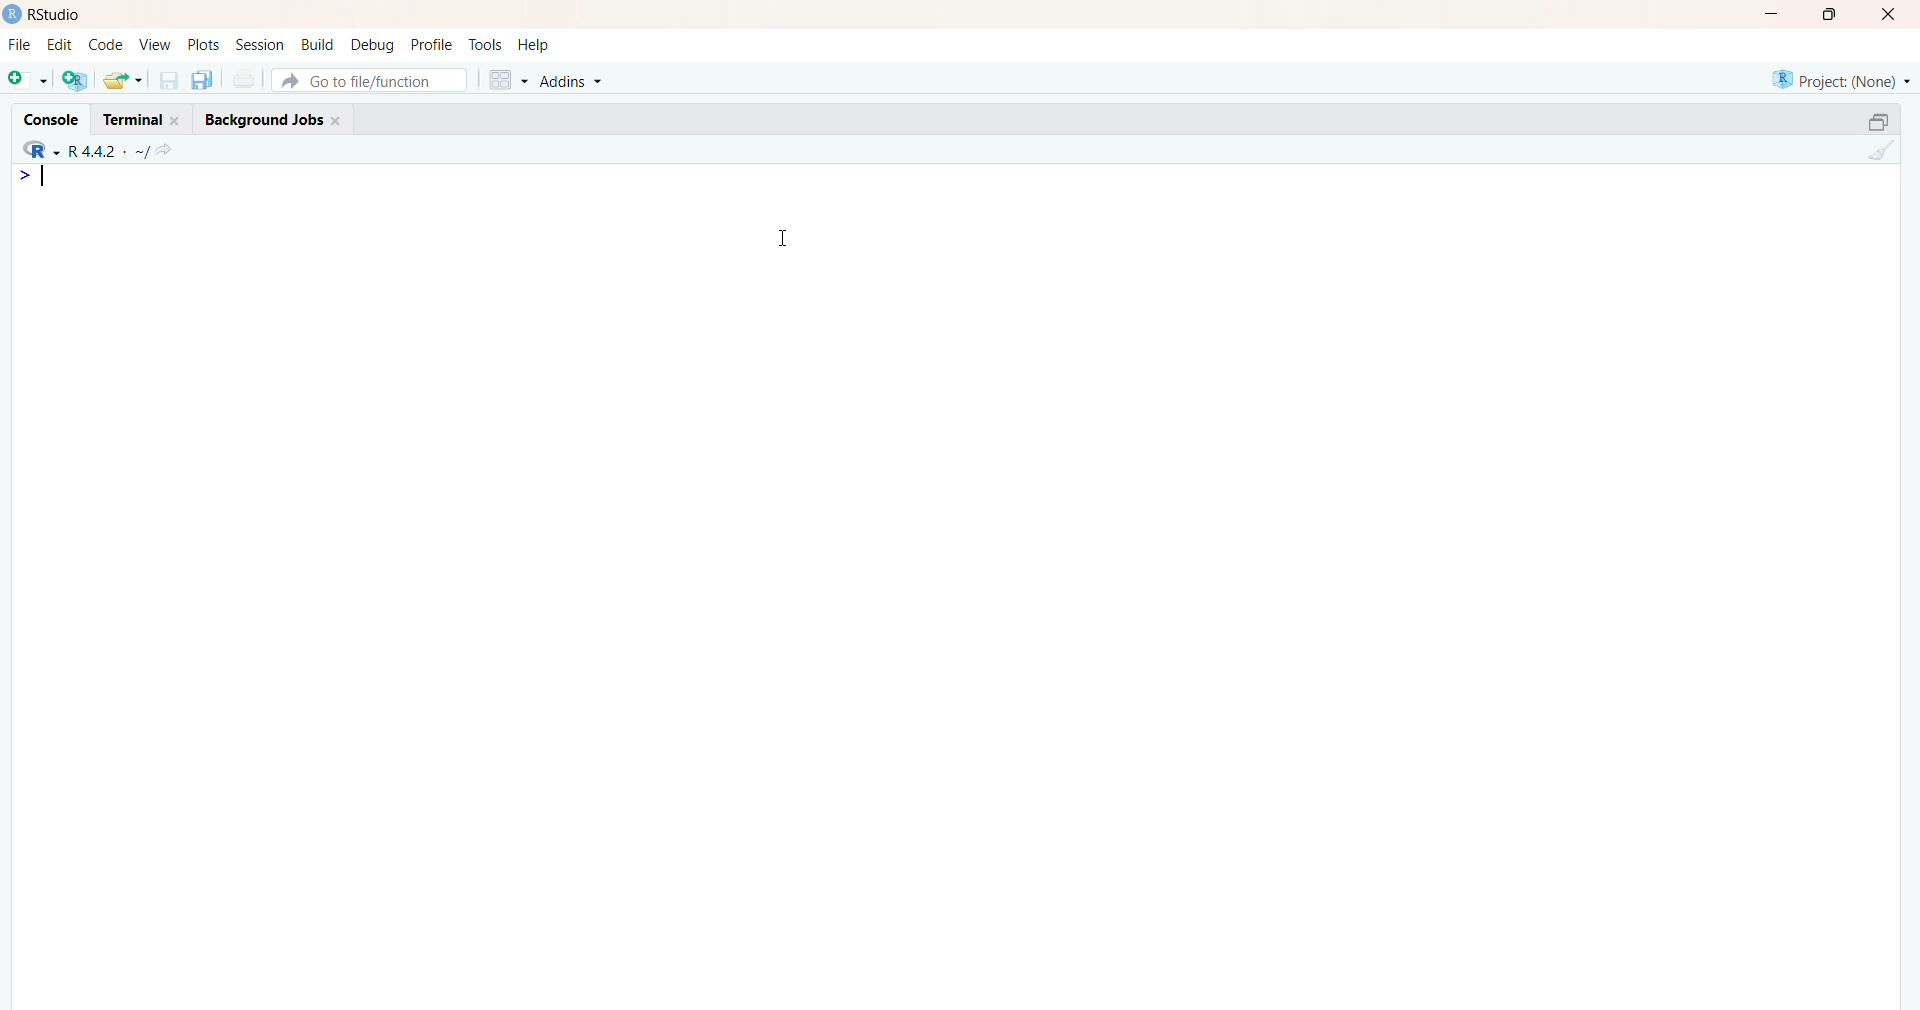  Describe the element at coordinates (485, 45) in the screenshot. I see `tools` at that location.